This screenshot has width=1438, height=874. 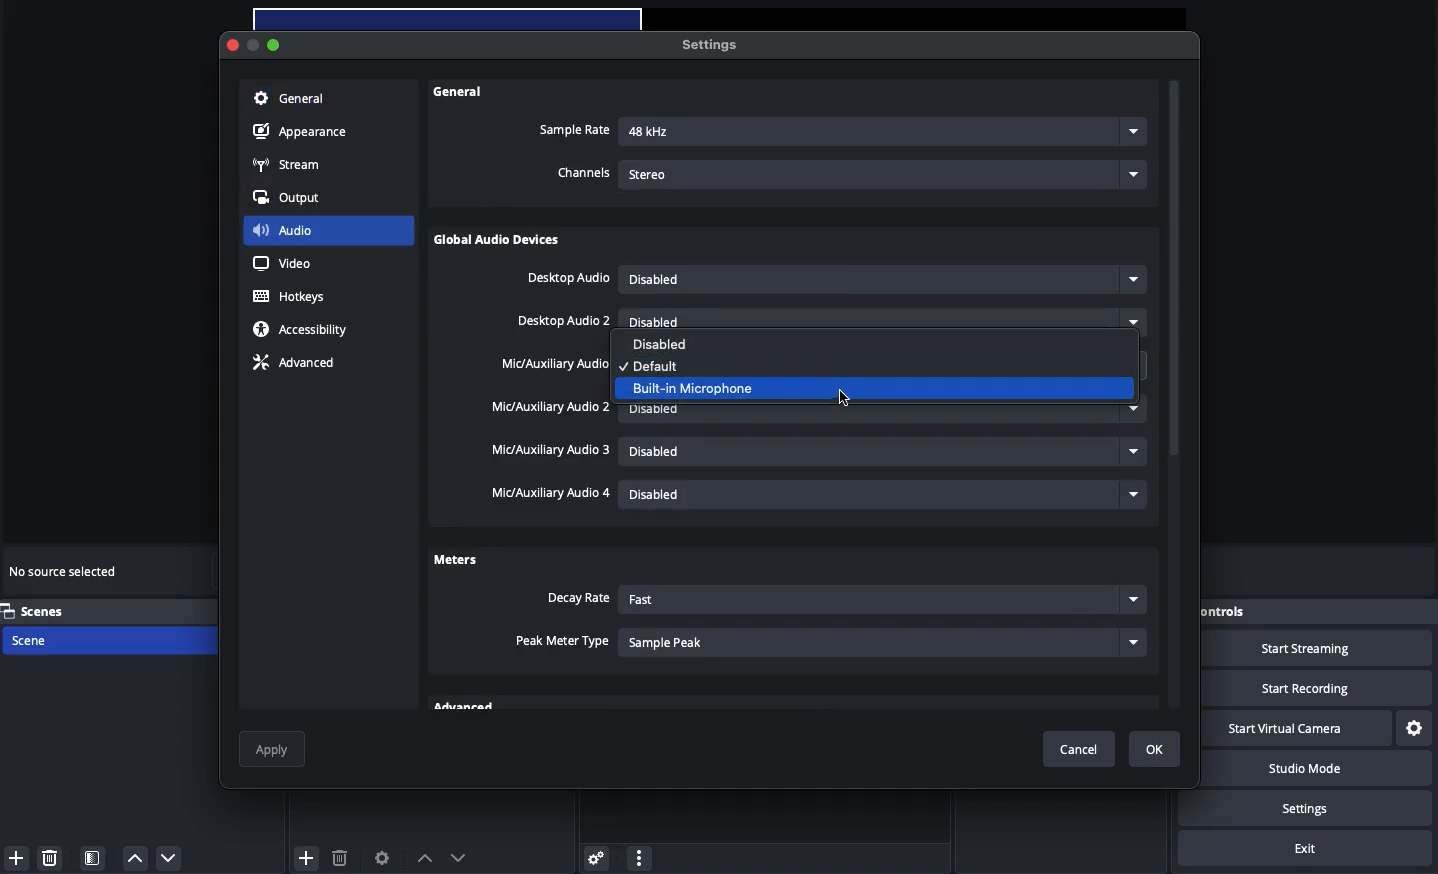 I want to click on Source preferences, so click(x=380, y=859).